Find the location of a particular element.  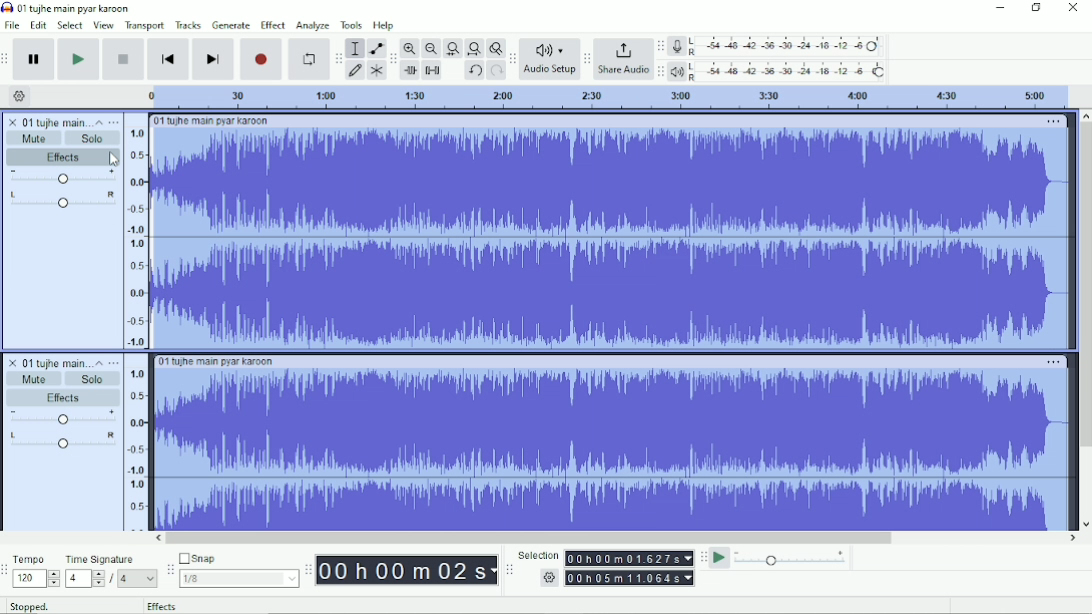

Multi-tool is located at coordinates (375, 70).